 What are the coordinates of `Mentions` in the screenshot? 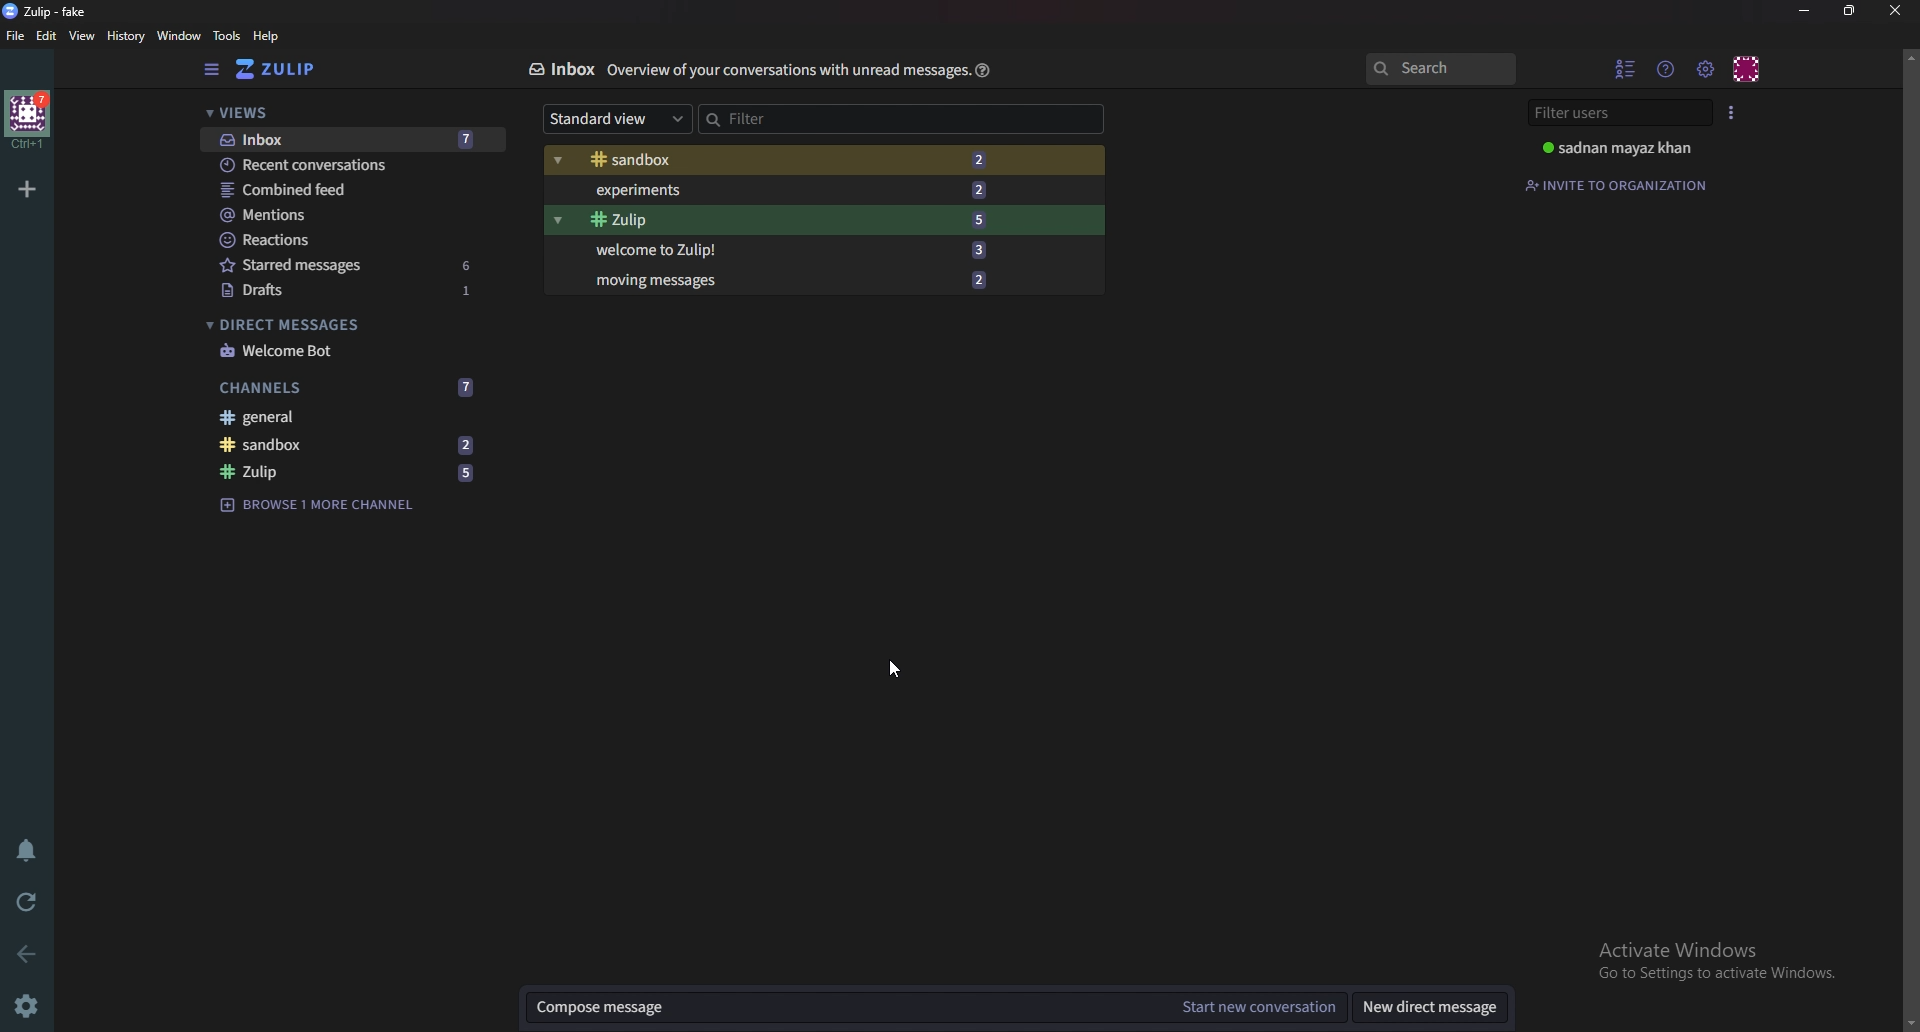 It's located at (340, 214).